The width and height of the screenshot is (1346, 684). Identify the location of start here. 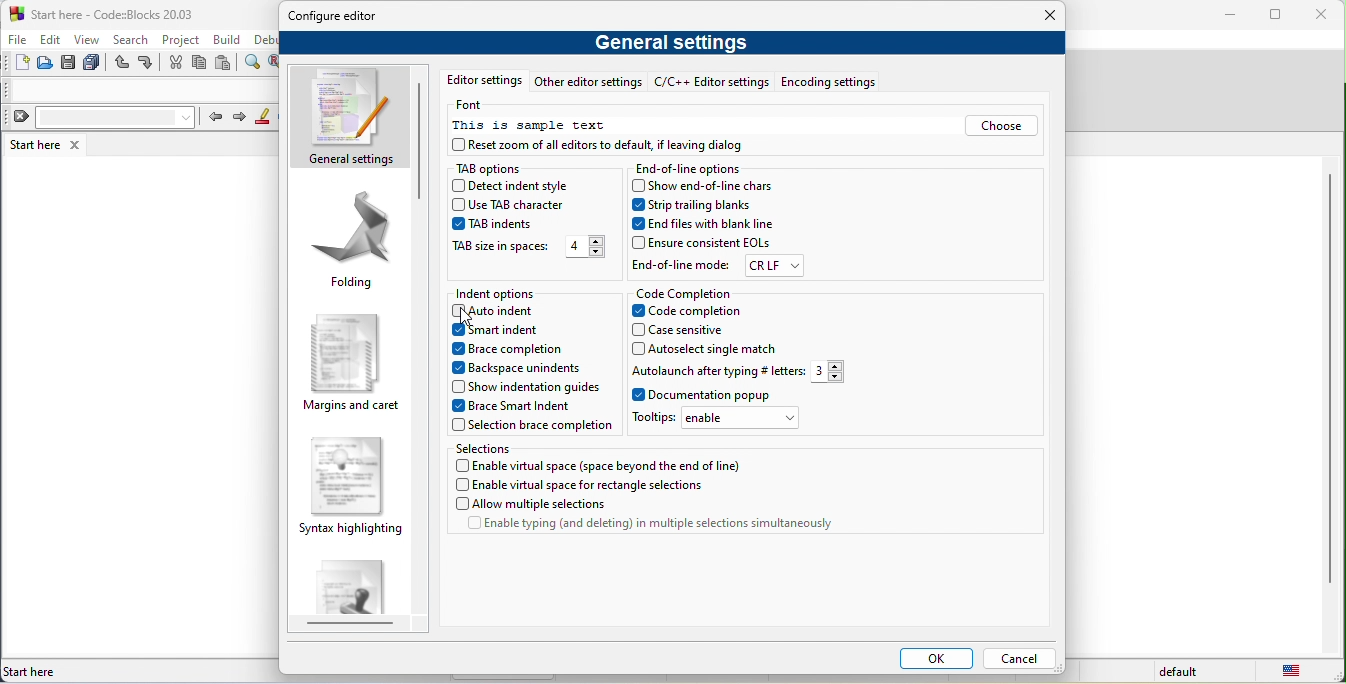
(41, 669).